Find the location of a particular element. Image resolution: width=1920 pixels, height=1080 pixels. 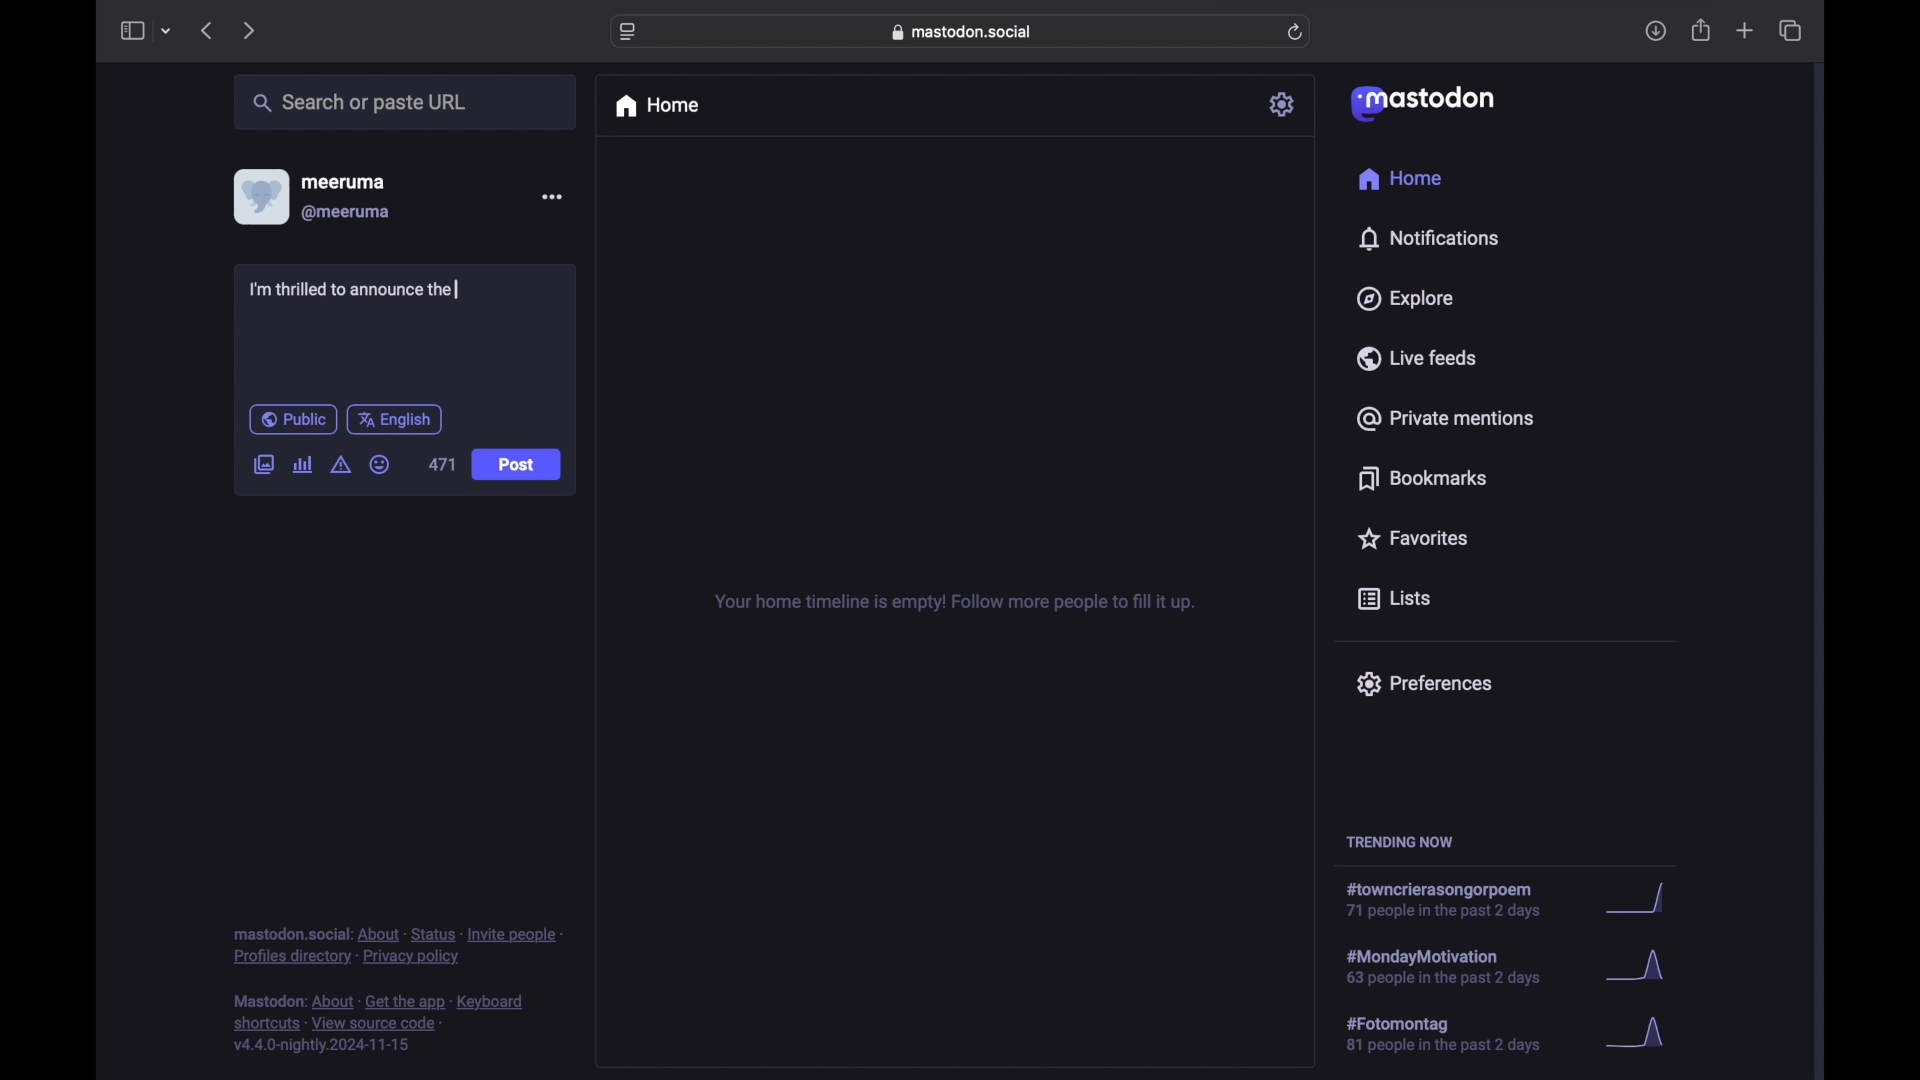

display picture is located at coordinates (259, 197).